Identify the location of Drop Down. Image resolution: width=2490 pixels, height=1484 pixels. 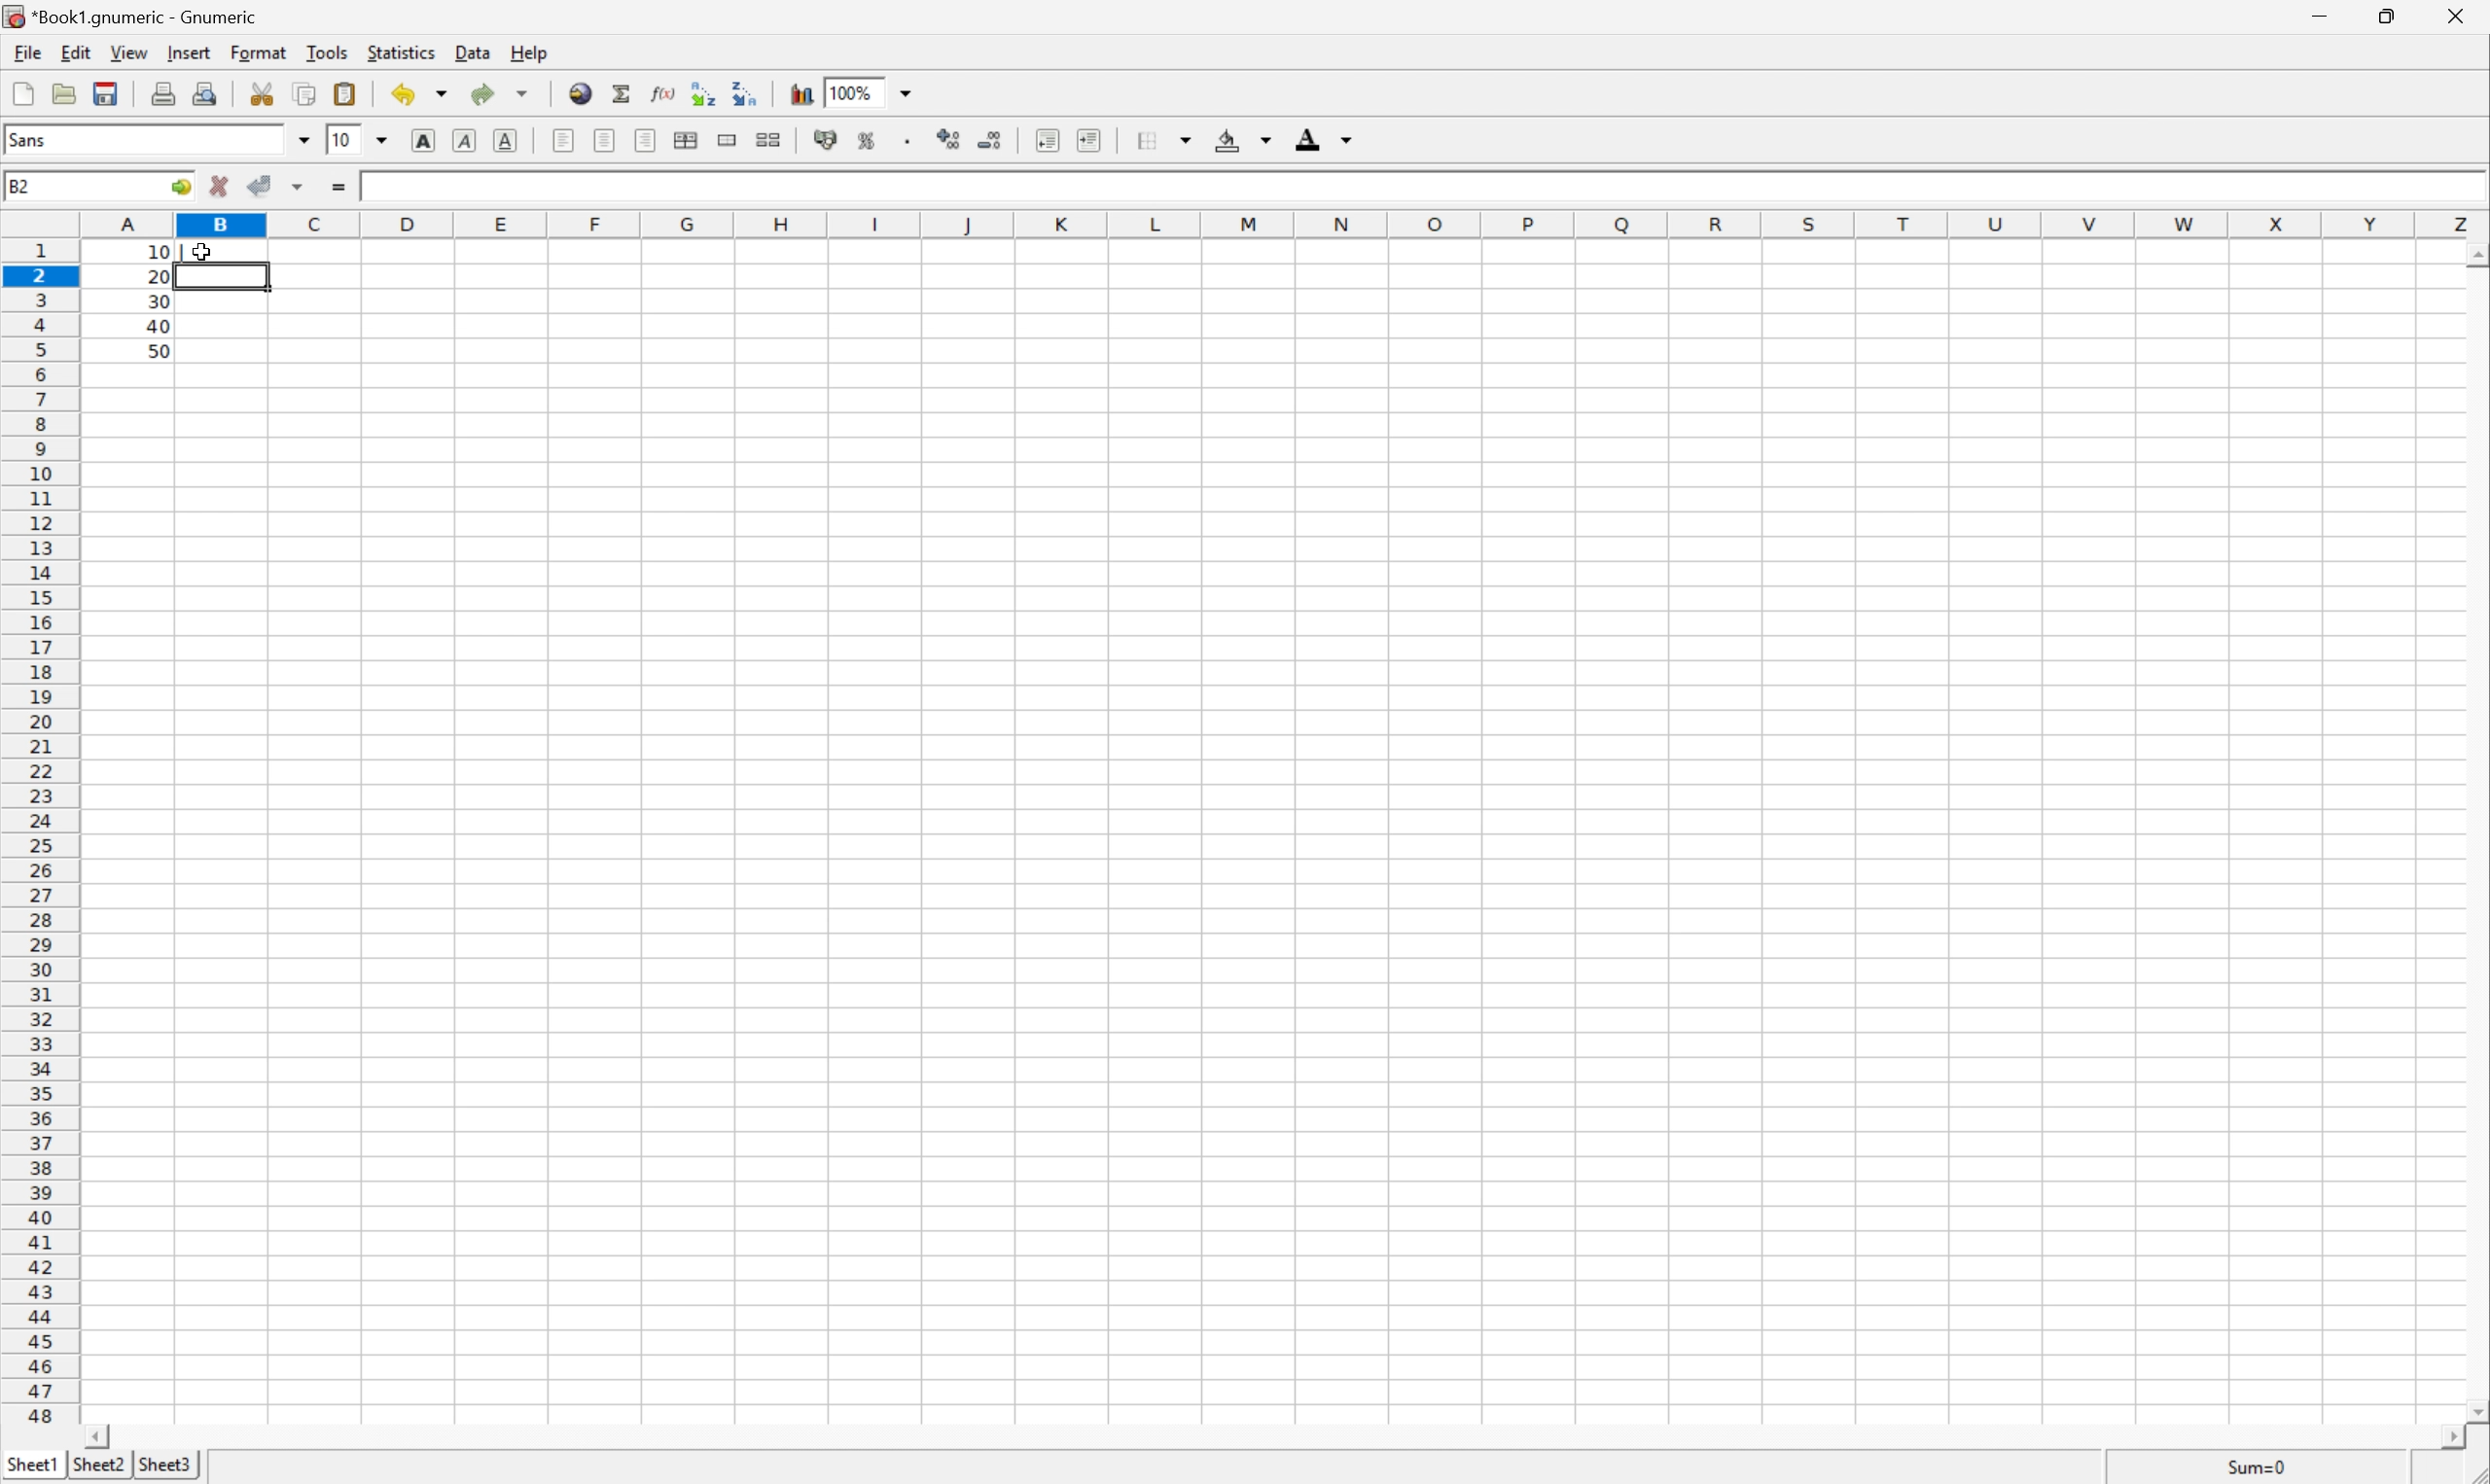
(302, 140).